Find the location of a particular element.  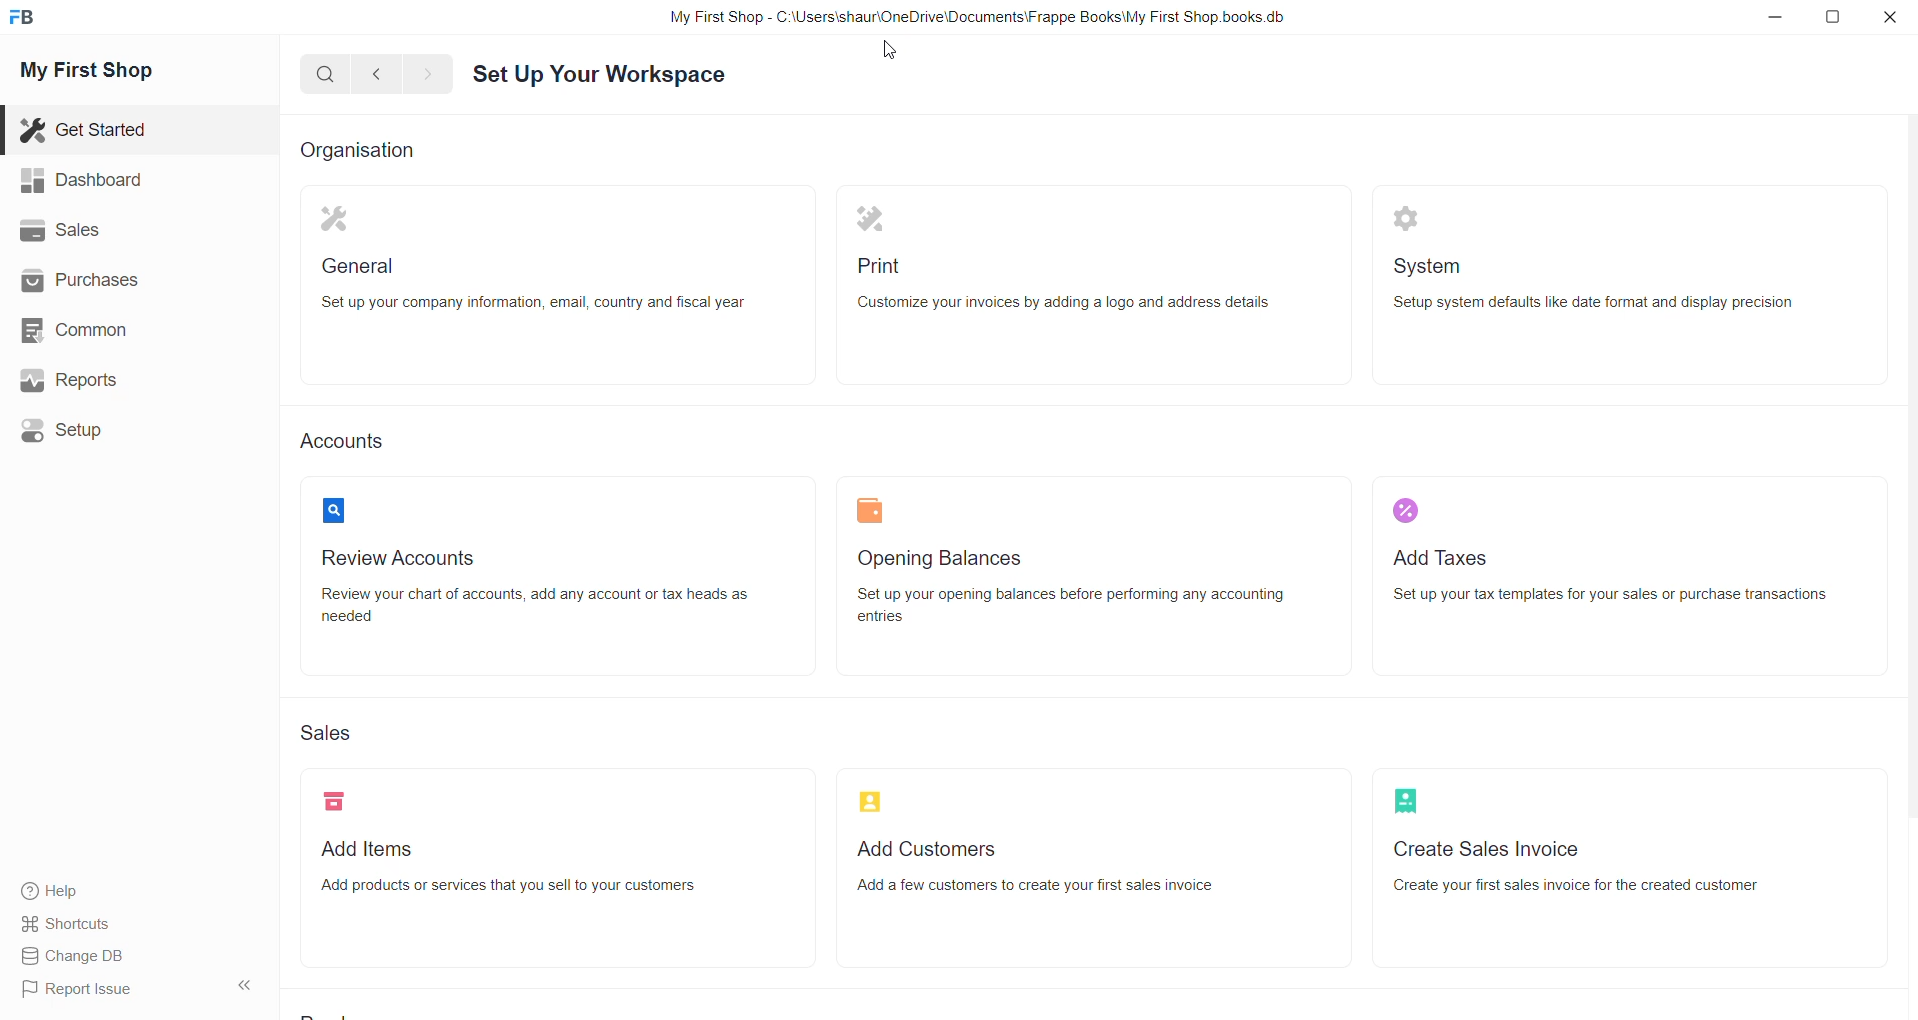

resize  is located at coordinates (1838, 20).